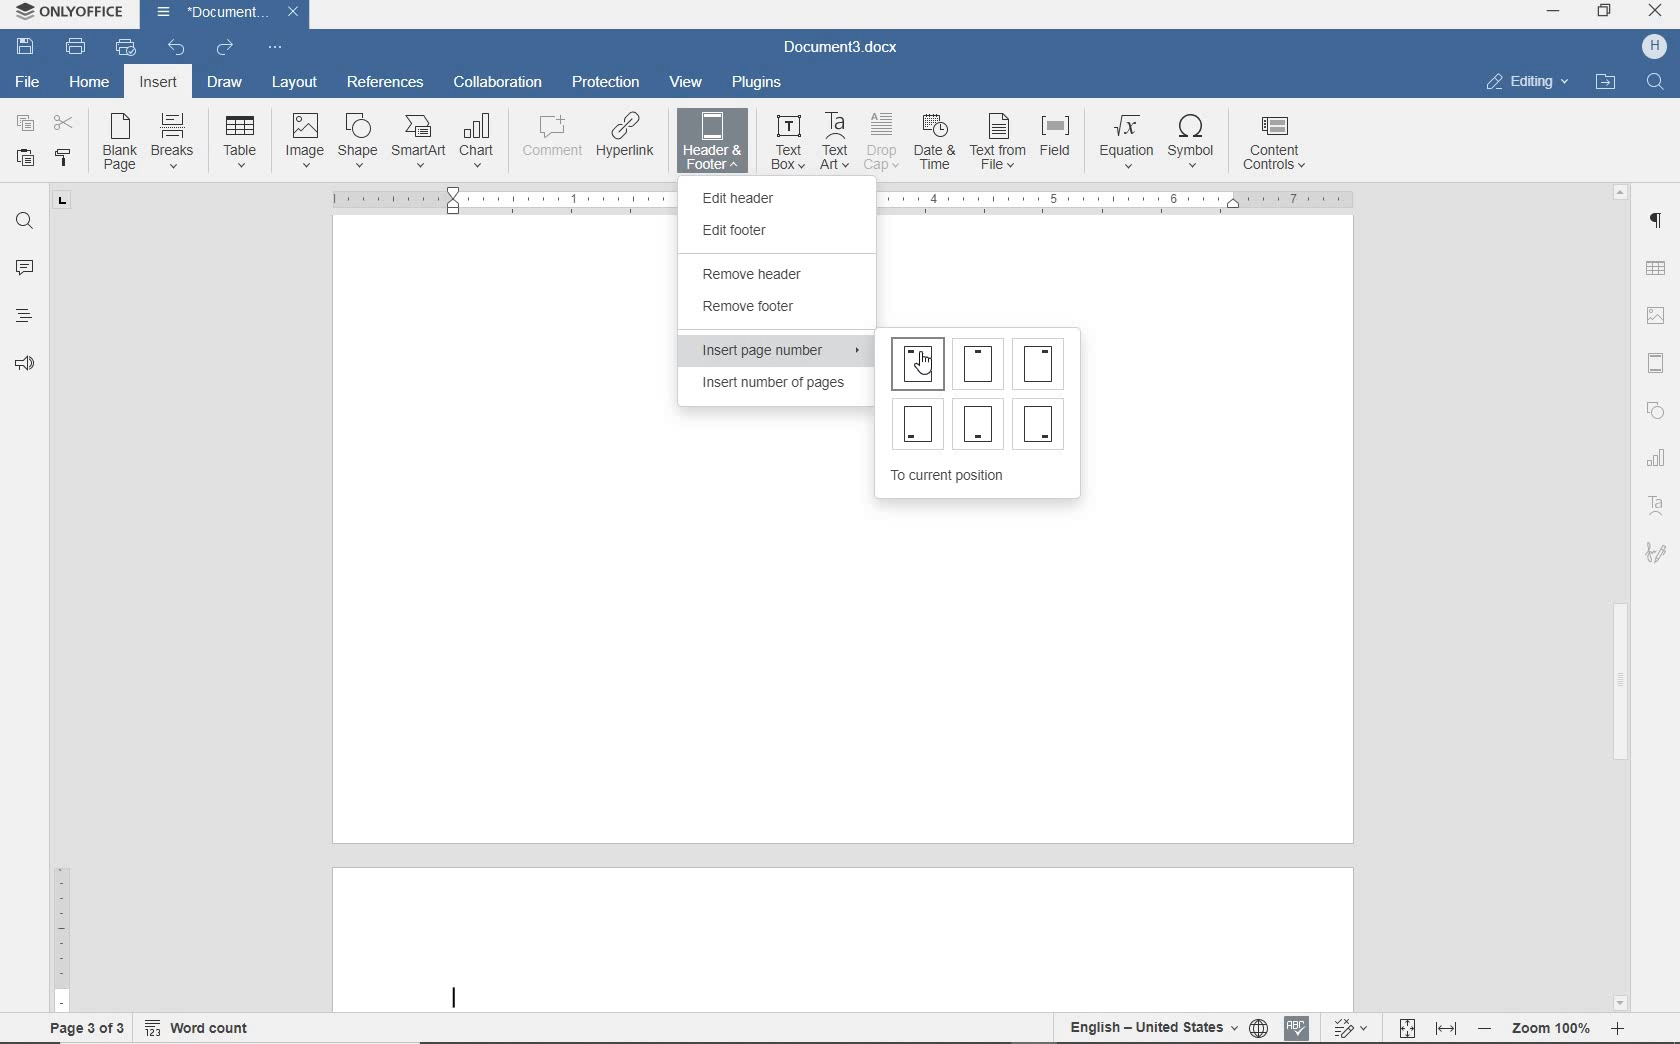  Describe the element at coordinates (1526, 83) in the screenshot. I see `EDITING` at that location.